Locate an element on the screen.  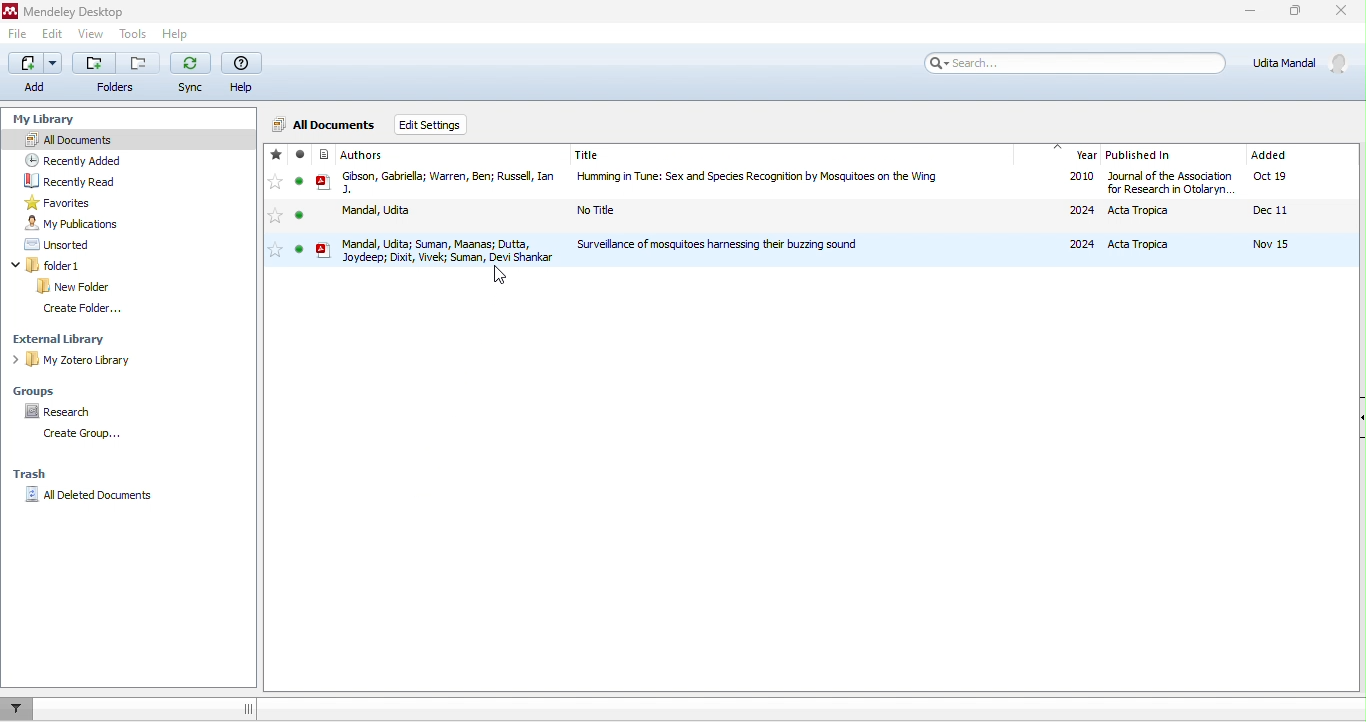
research is located at coordinates (60, 413).